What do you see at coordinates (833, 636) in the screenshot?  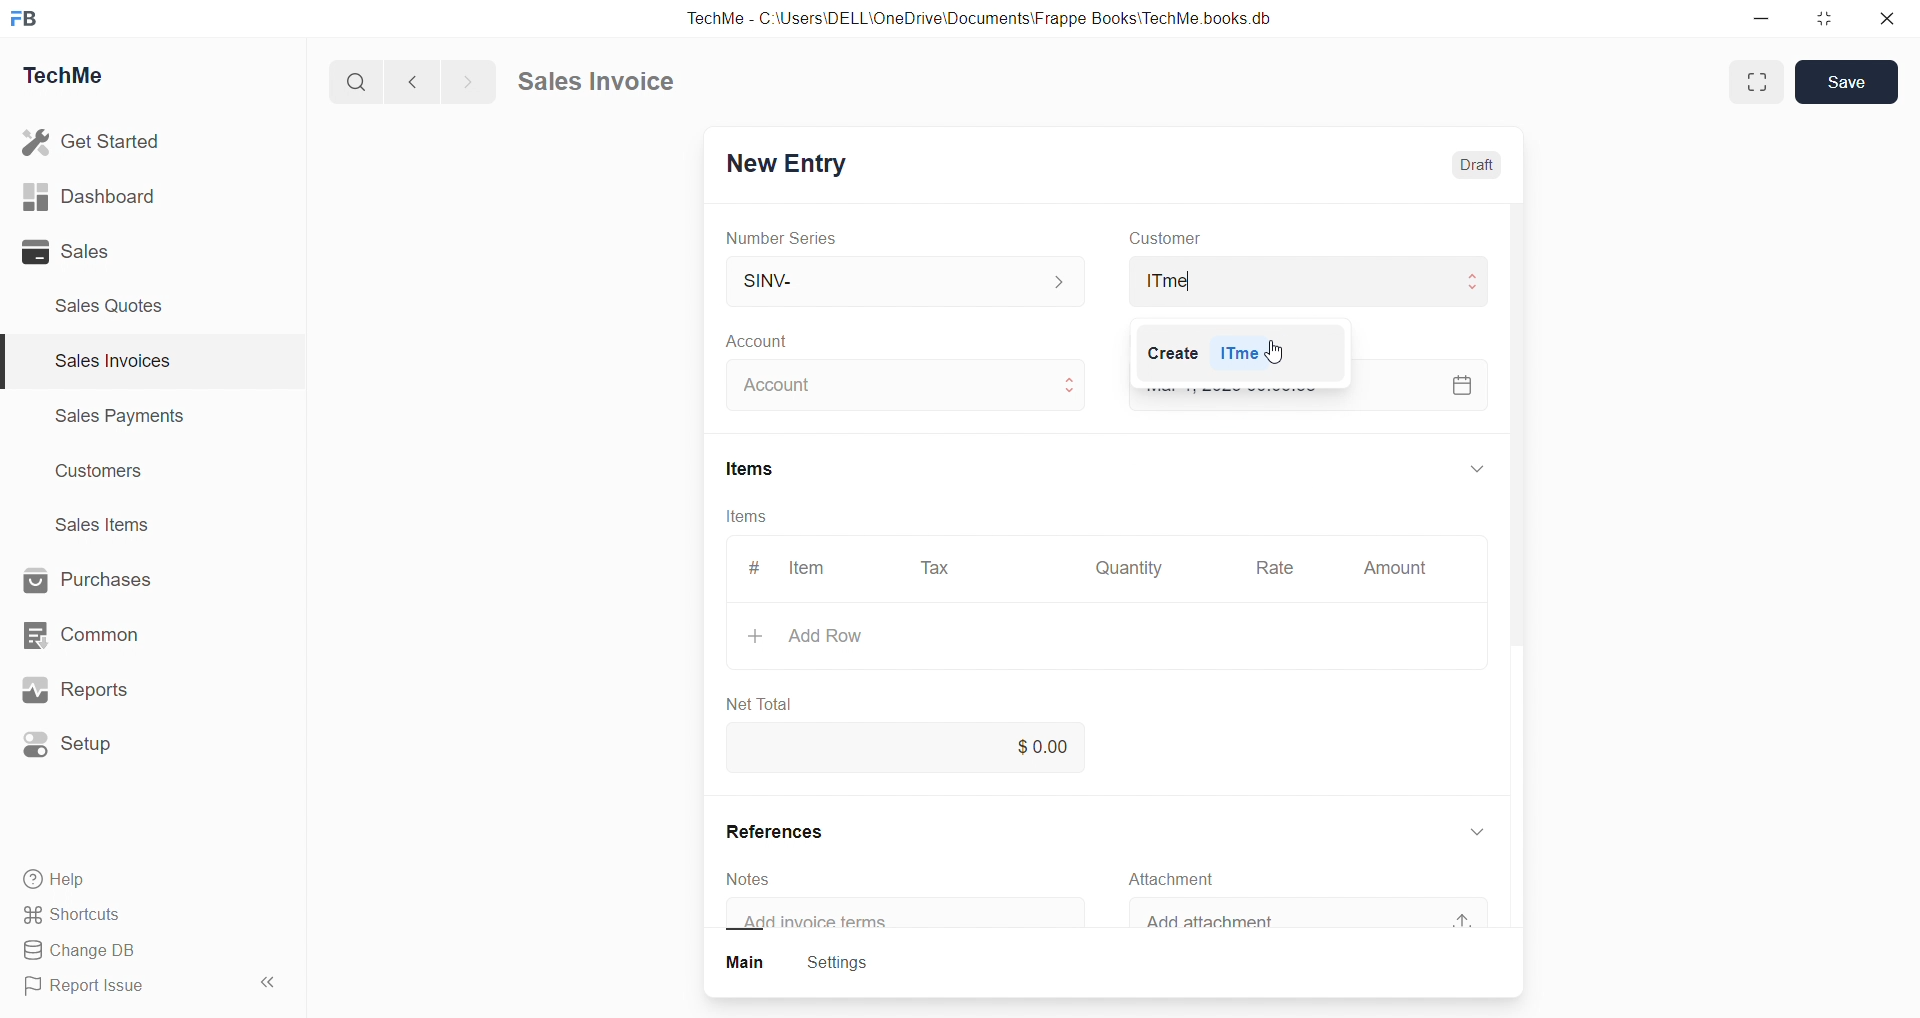 I see `+ Add Row` at bounding box center [833, 636].